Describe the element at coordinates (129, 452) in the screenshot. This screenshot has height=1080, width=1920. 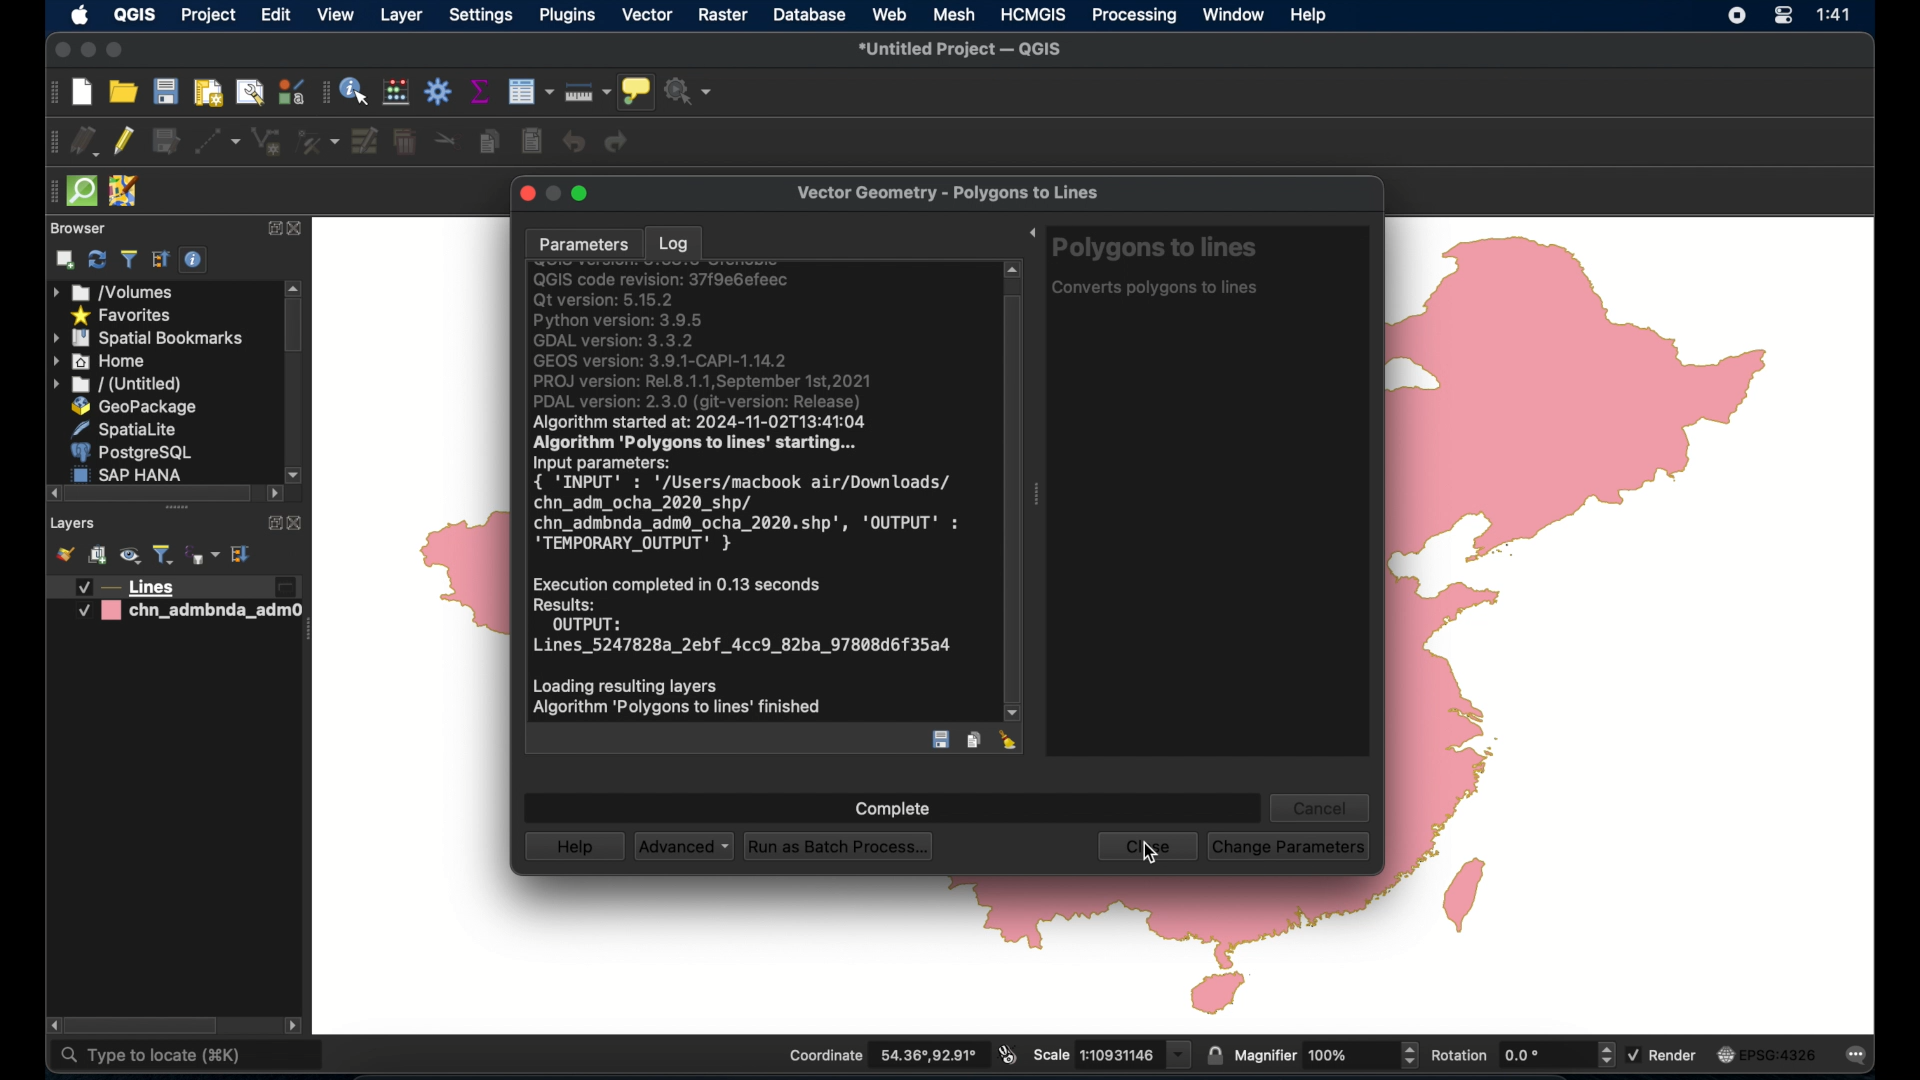
I see `postgresql` at that location.